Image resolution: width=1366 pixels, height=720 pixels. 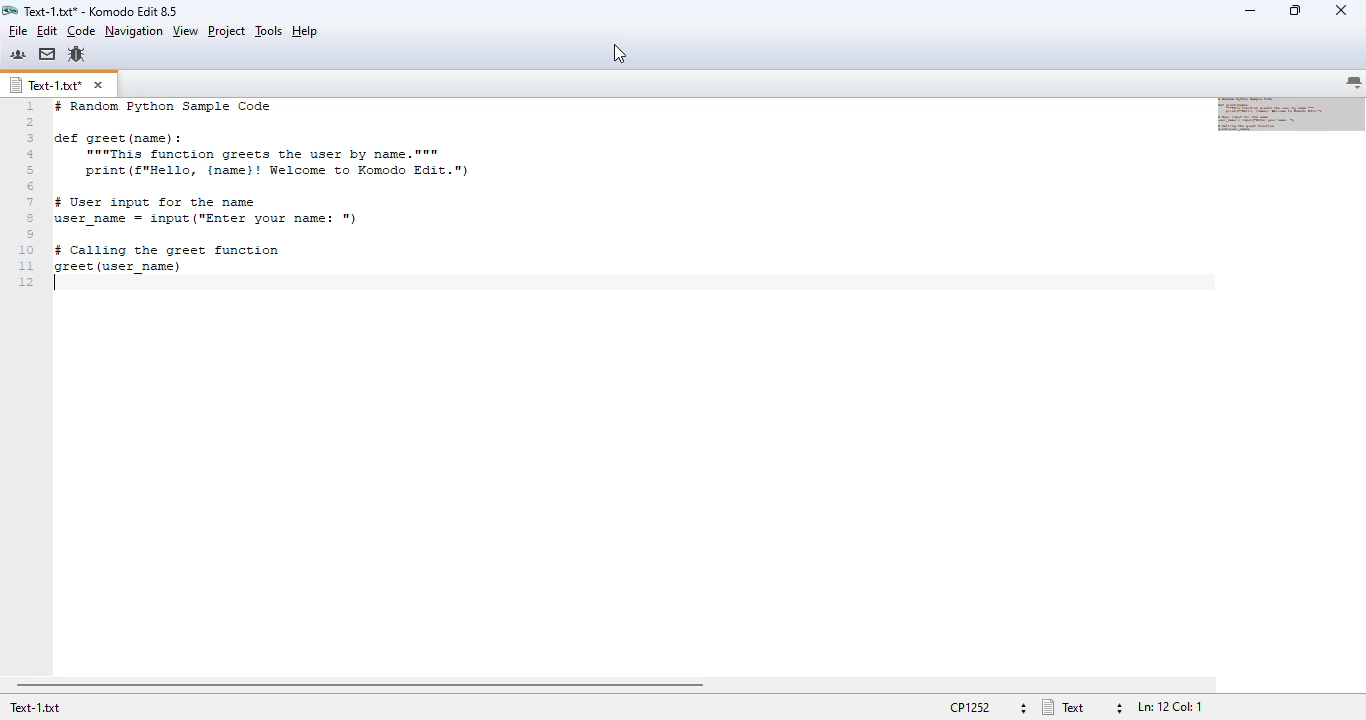 I want to click on minimize, so click(x=1251, y=11).